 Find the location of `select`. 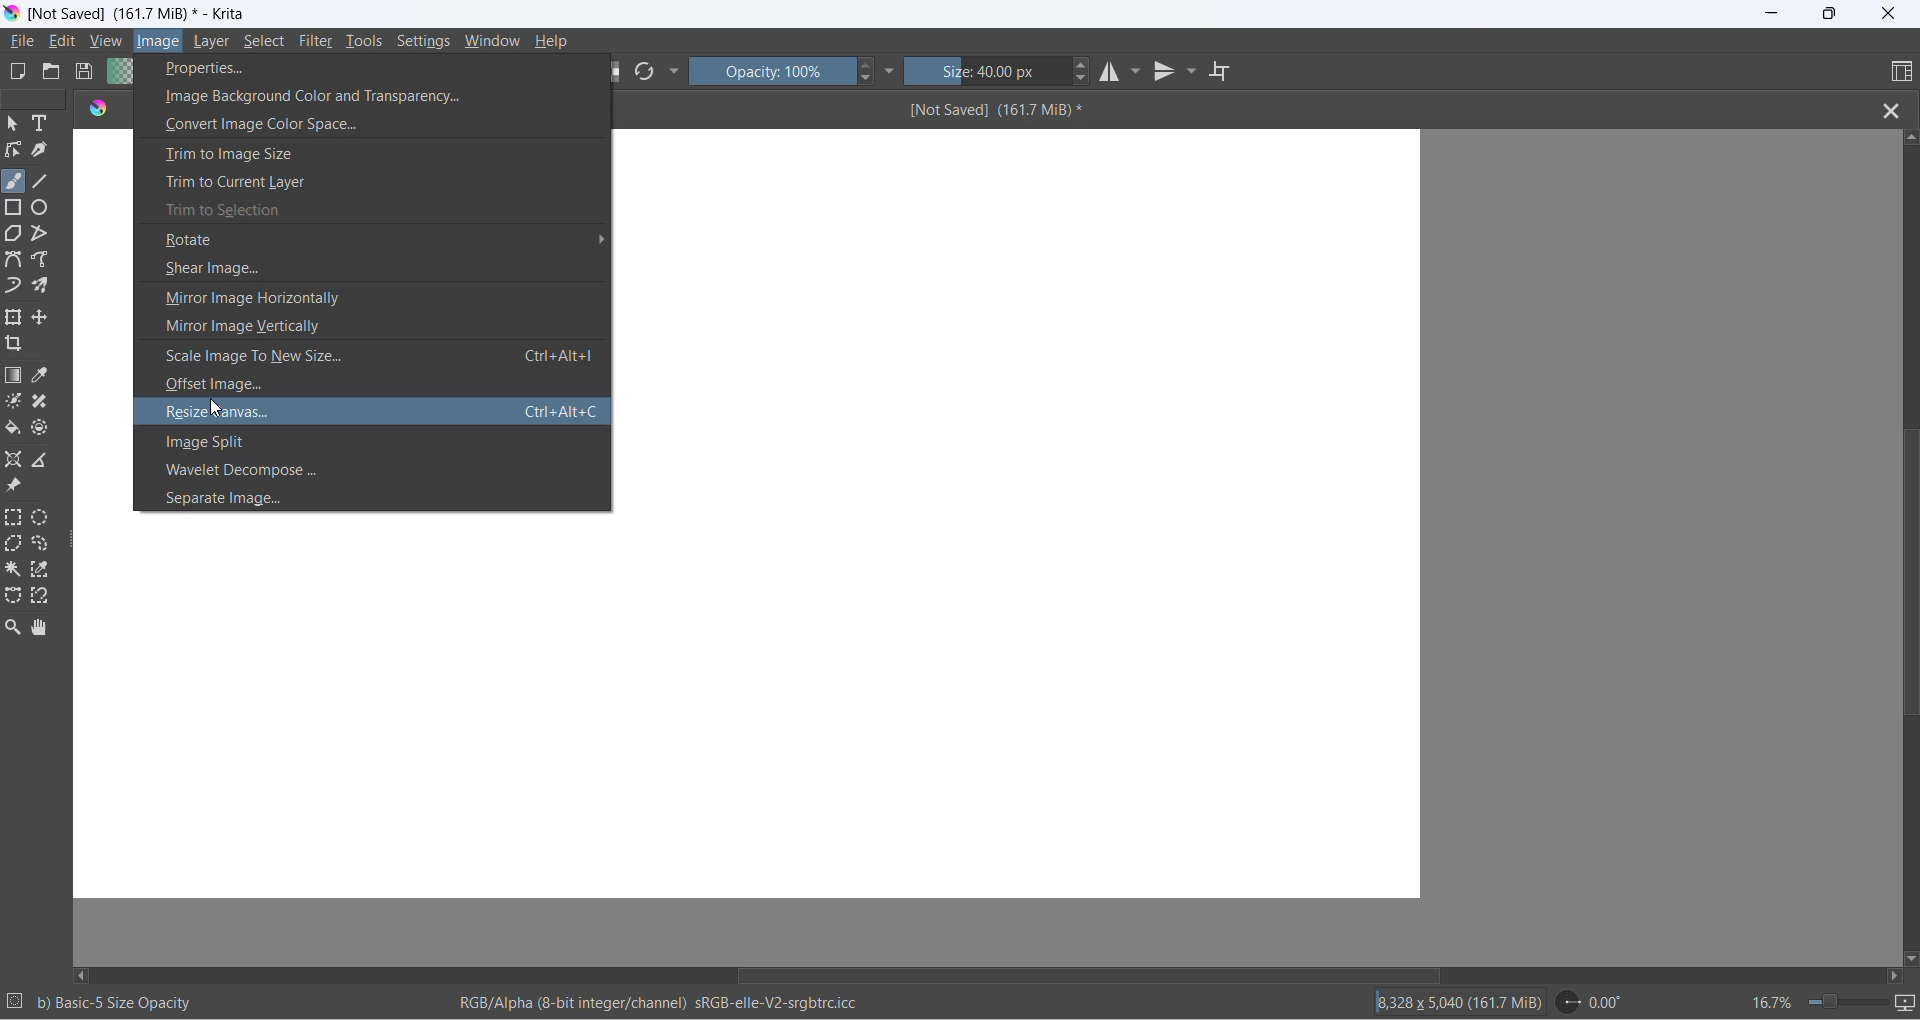

select is located at coordinates (265, 44).